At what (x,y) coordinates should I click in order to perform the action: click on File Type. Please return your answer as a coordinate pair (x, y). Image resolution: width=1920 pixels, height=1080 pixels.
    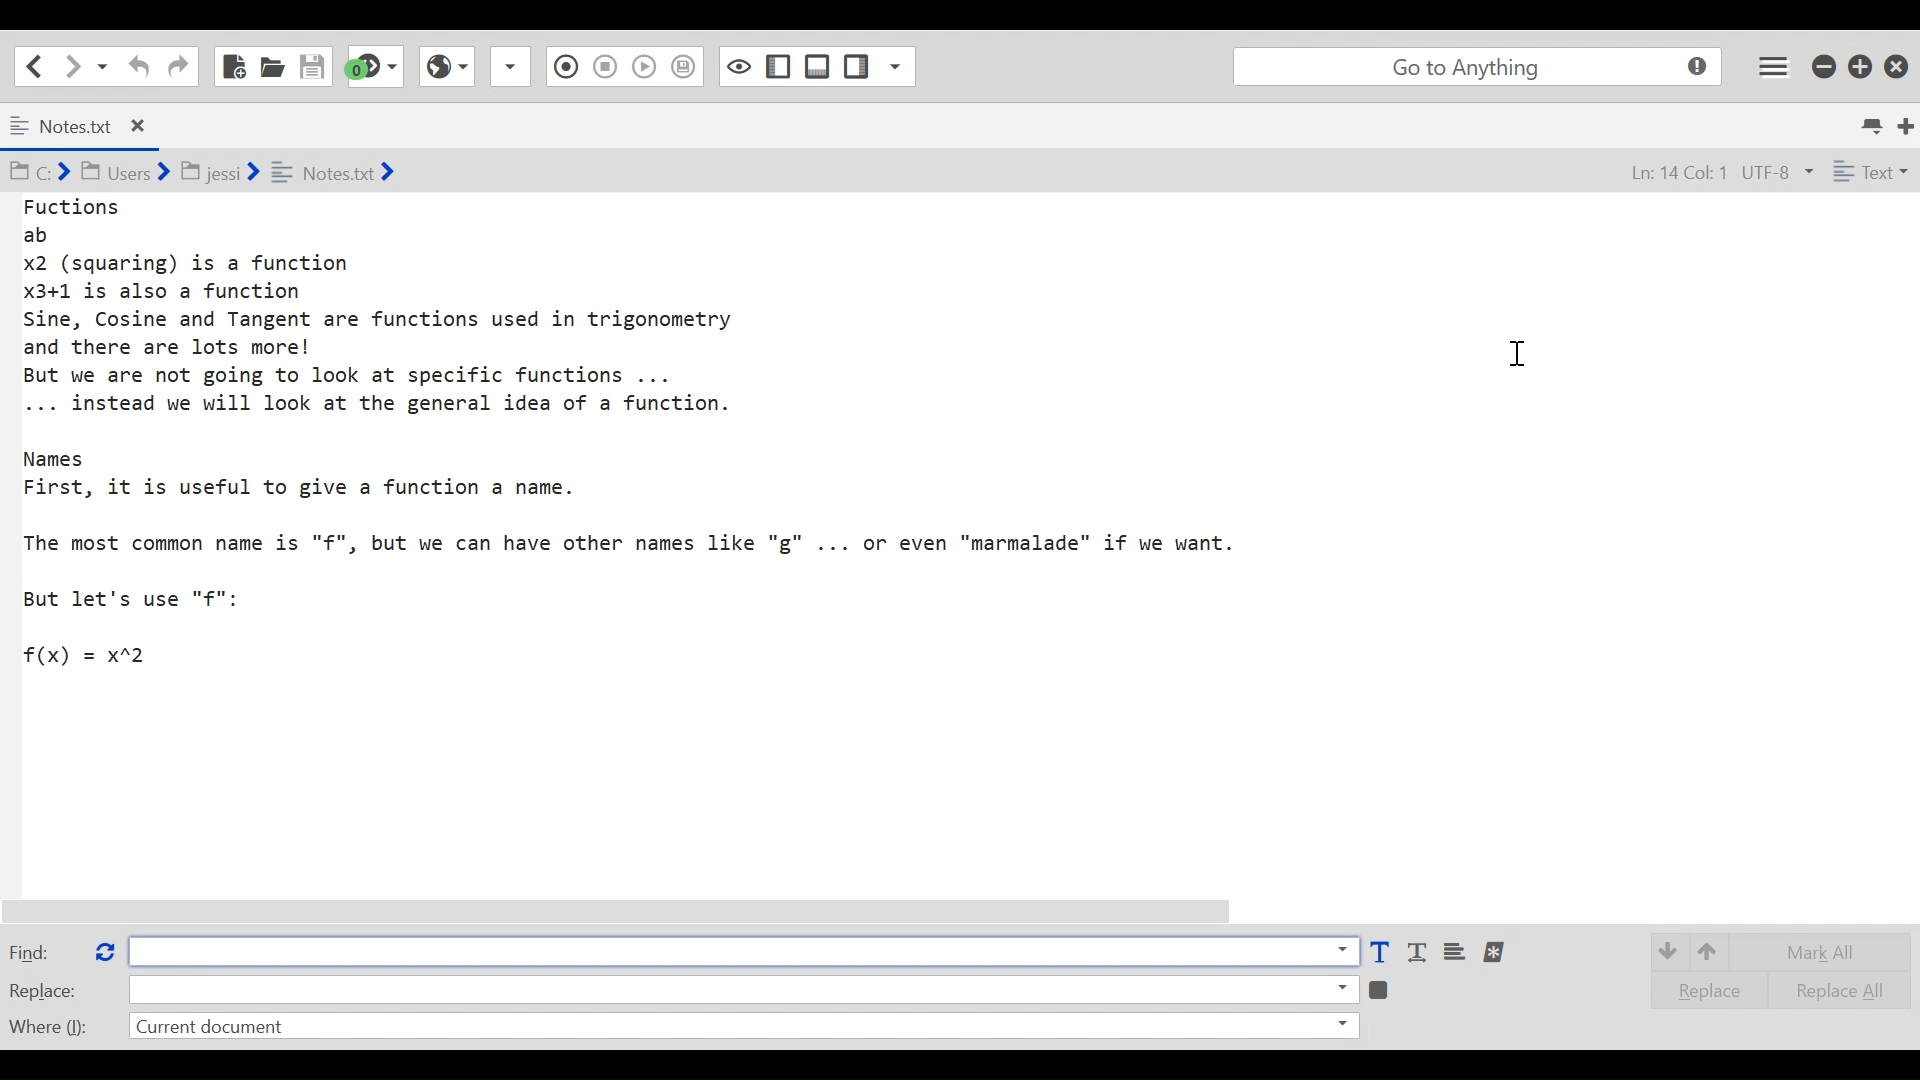
    Looking at the image, I should click on (1868, 175).